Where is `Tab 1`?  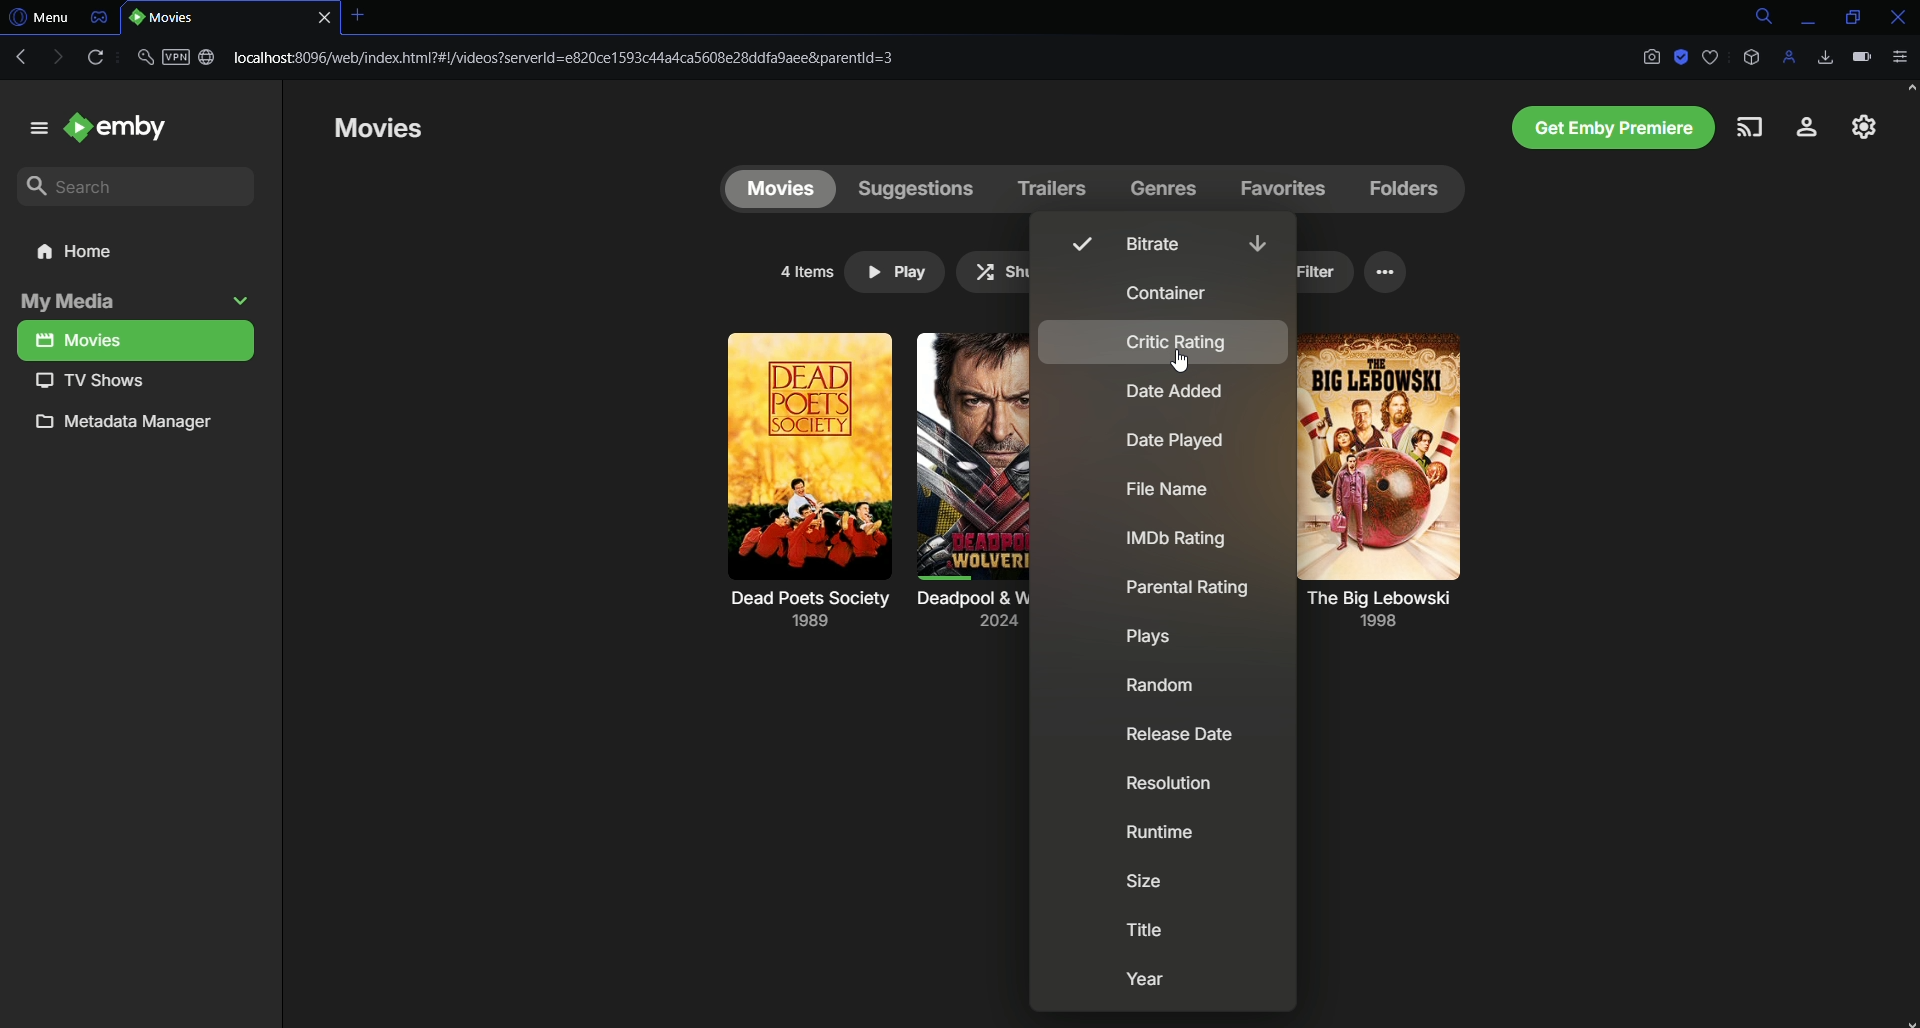
Tab 1 is located at coordinates (231, 18).